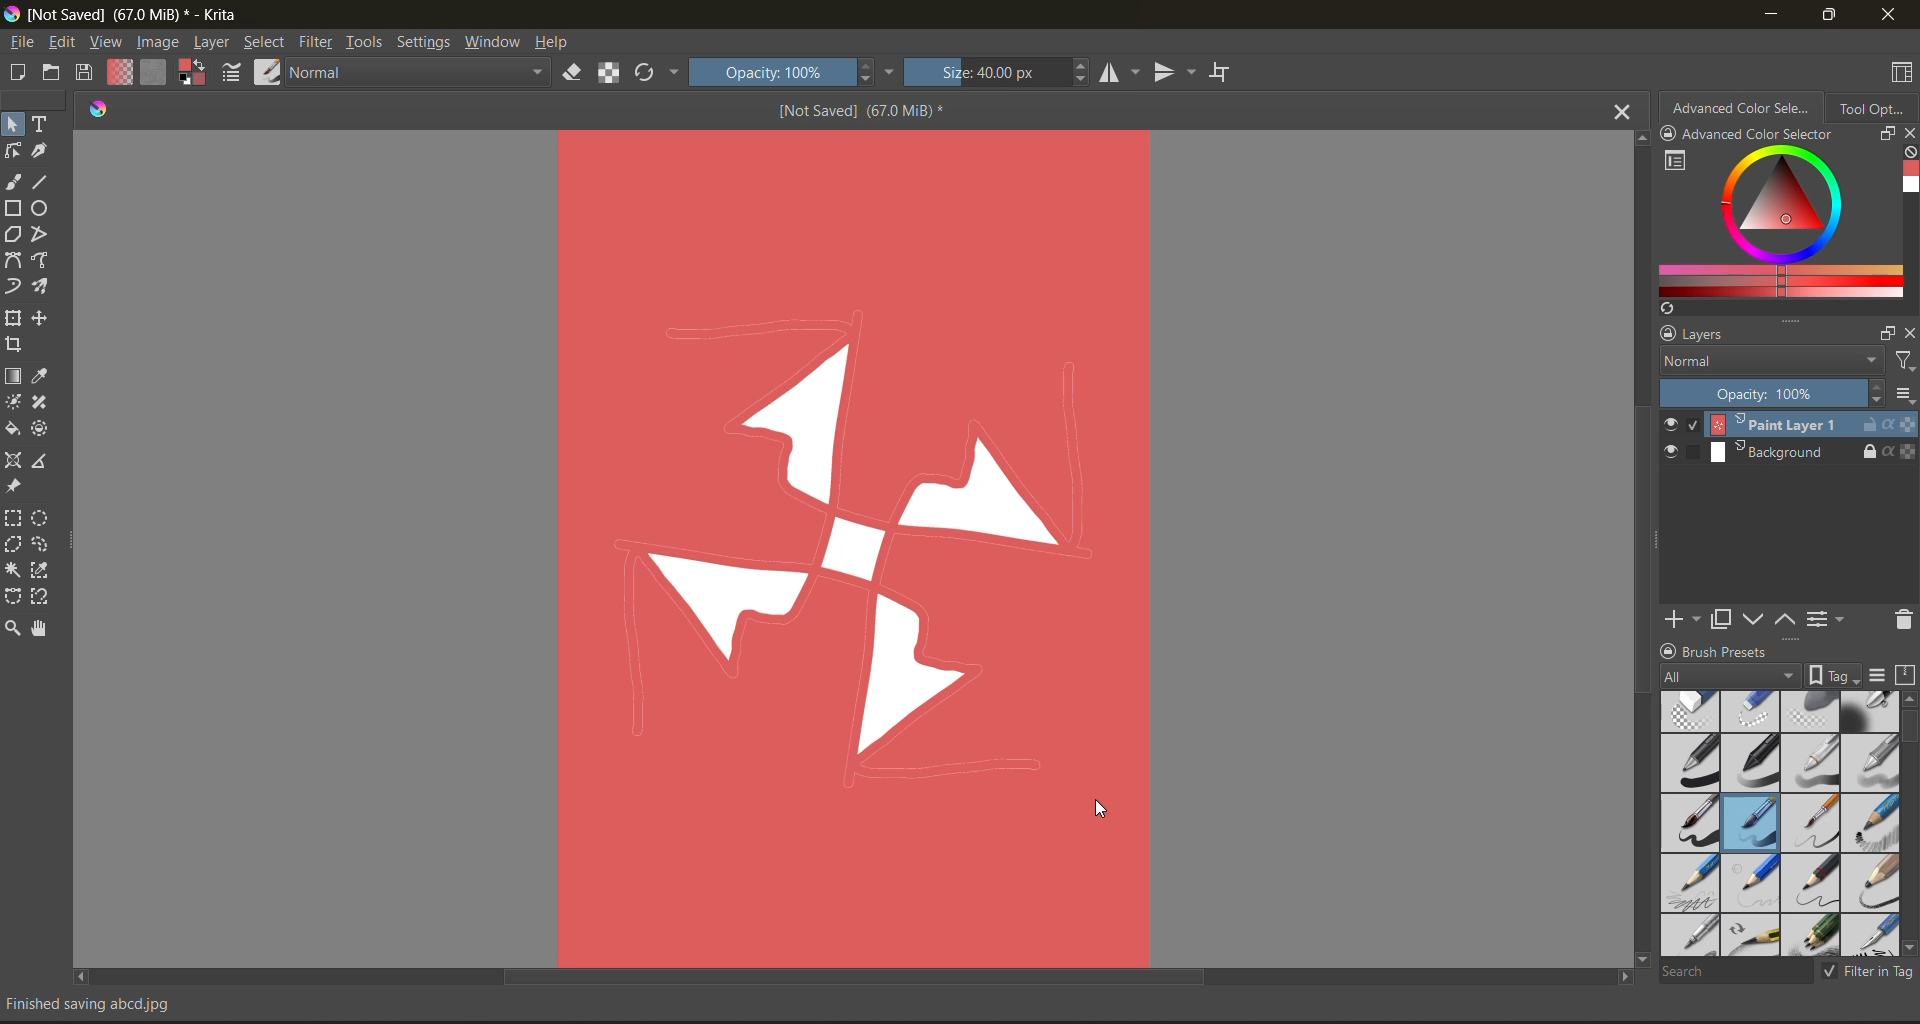 Image resolution: width=1920 pixels, height=1024 pixels. What do you see at coordinates (44, 519) in the screenshot?
I see `tools` at bounding box center [44, 519].